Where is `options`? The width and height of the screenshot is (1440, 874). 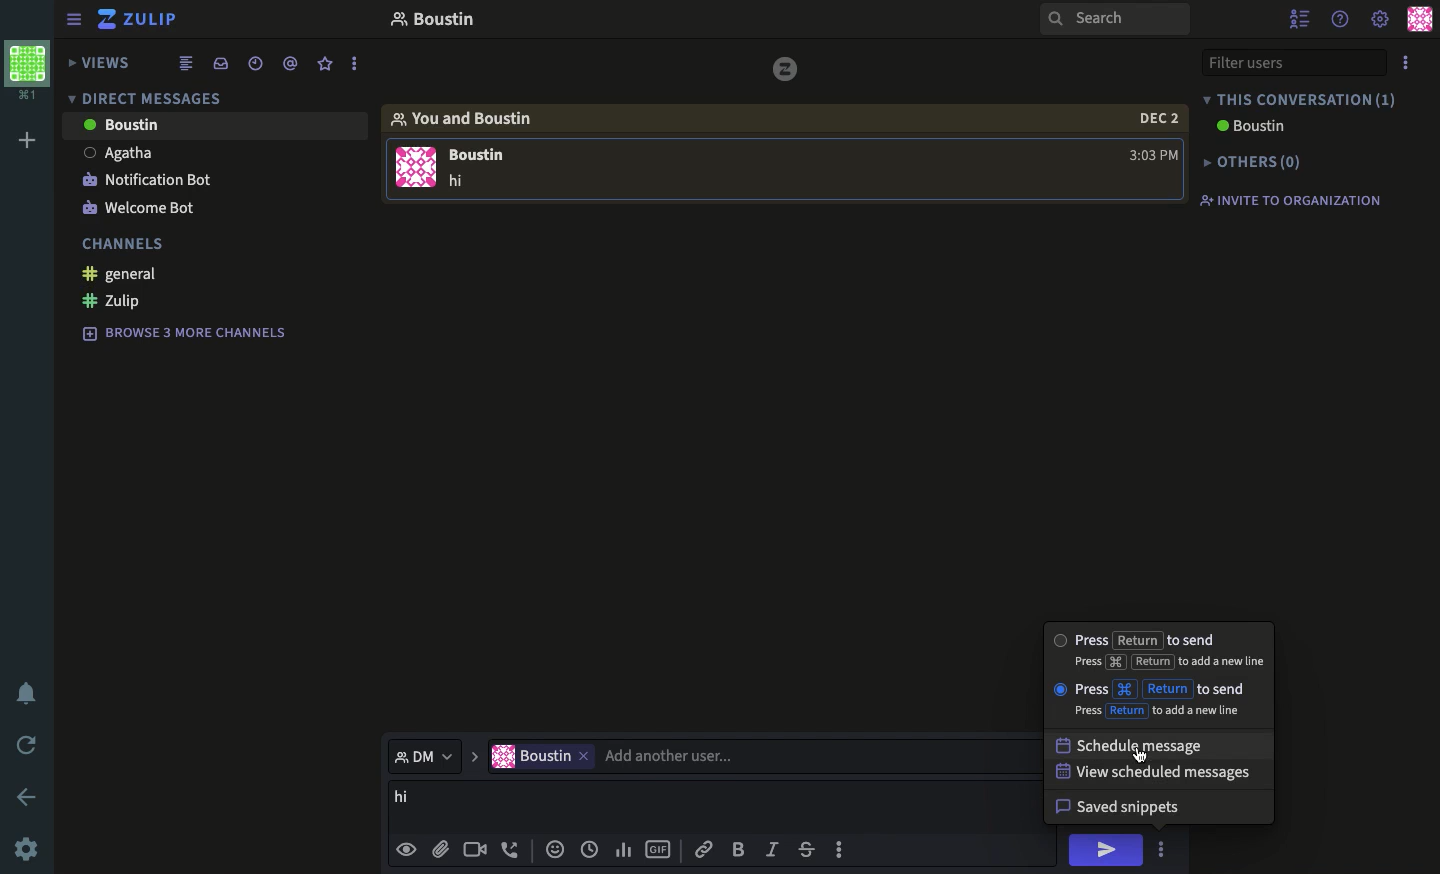 options is located at coordinates (355, 64).